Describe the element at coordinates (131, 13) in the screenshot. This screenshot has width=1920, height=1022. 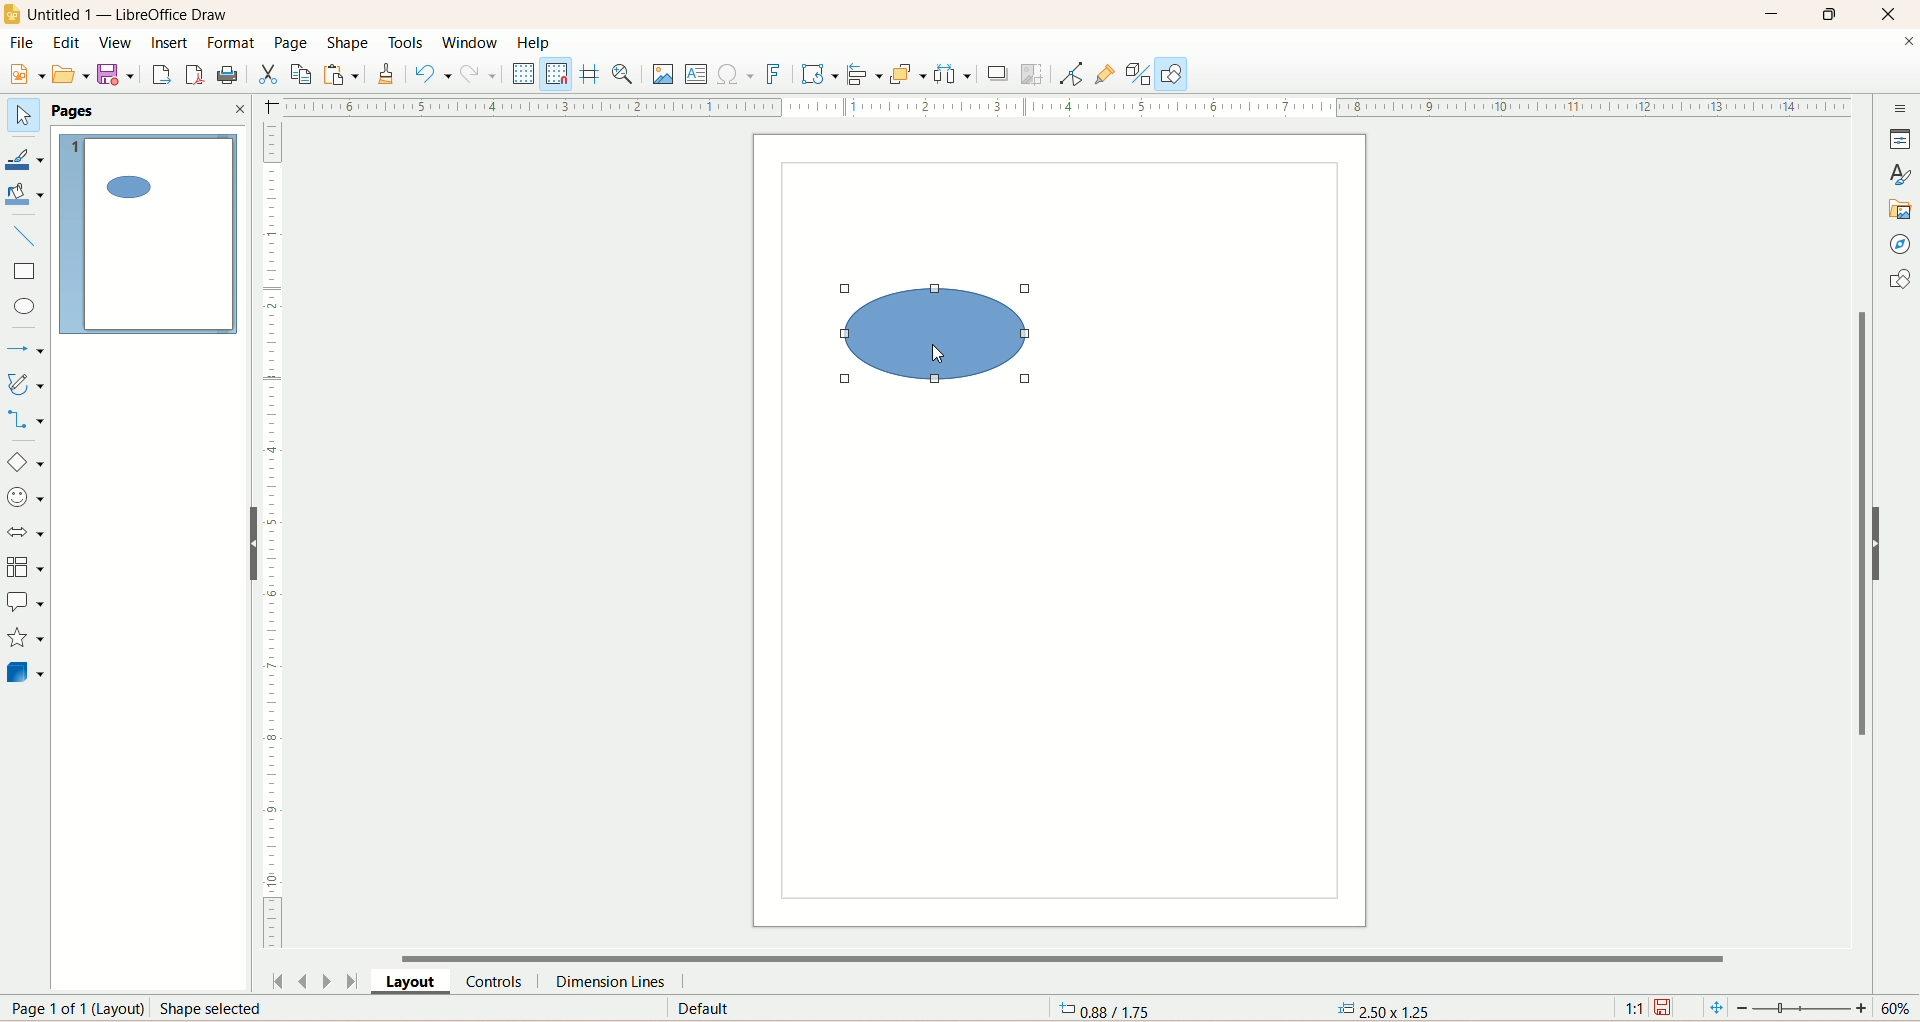
I see `title` at that location.